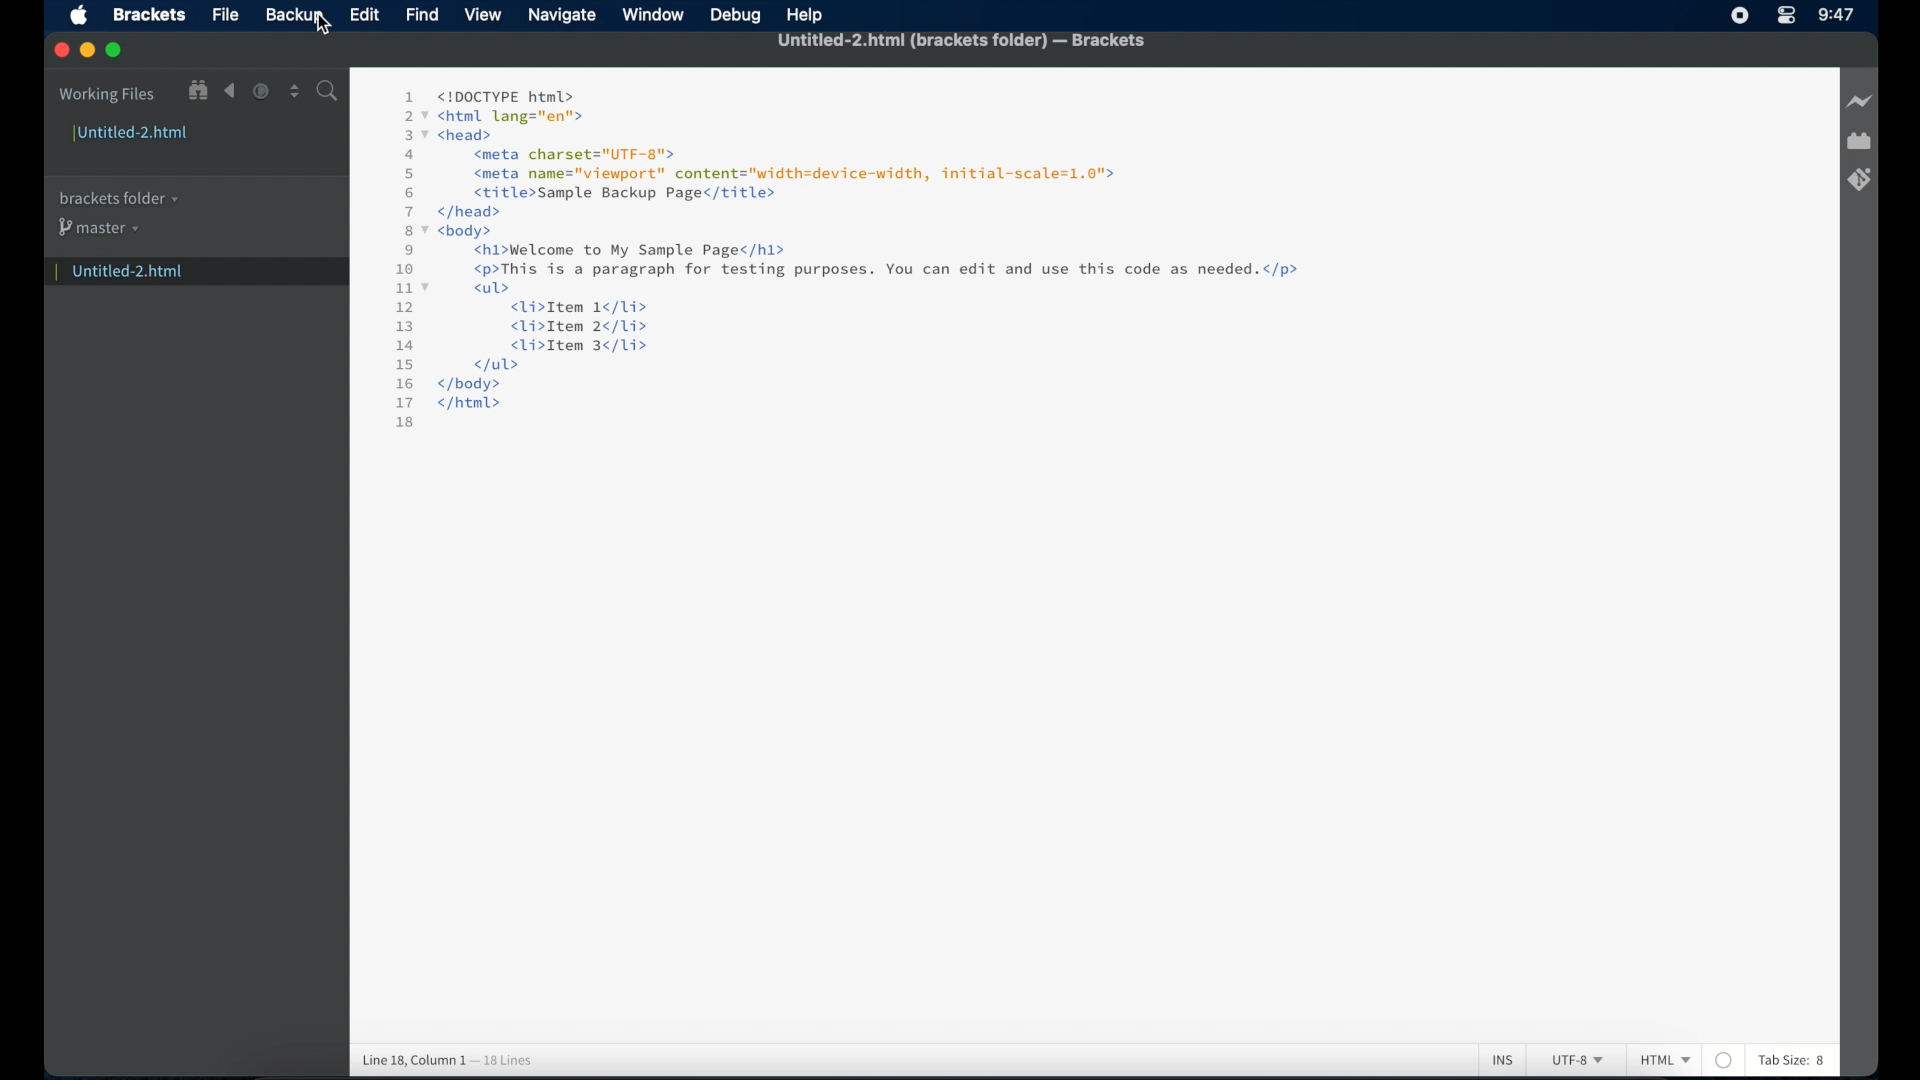  I want to click on line 18, column 1 - 18 lines, so click(447, 1060).